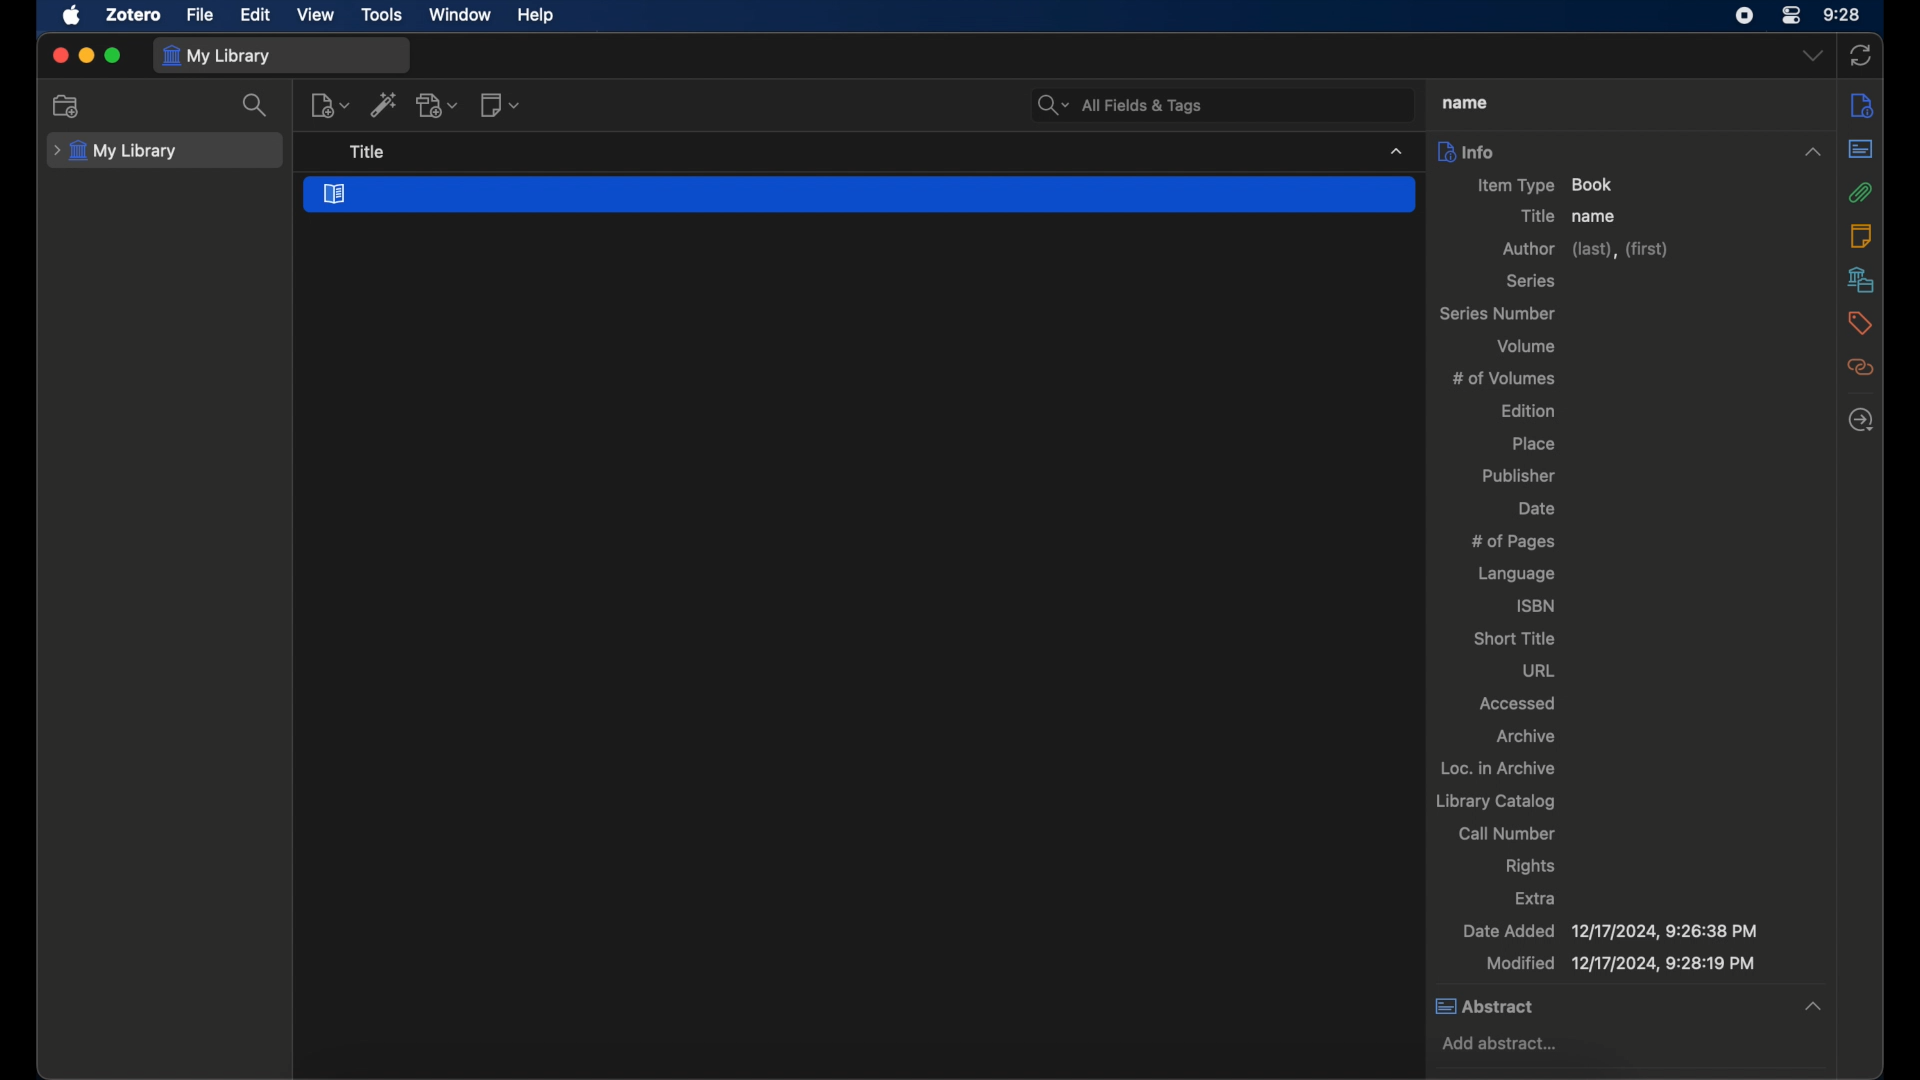  Describe the element at coordinates (1498, 314) in the screenshot. I see `series number` at that location.